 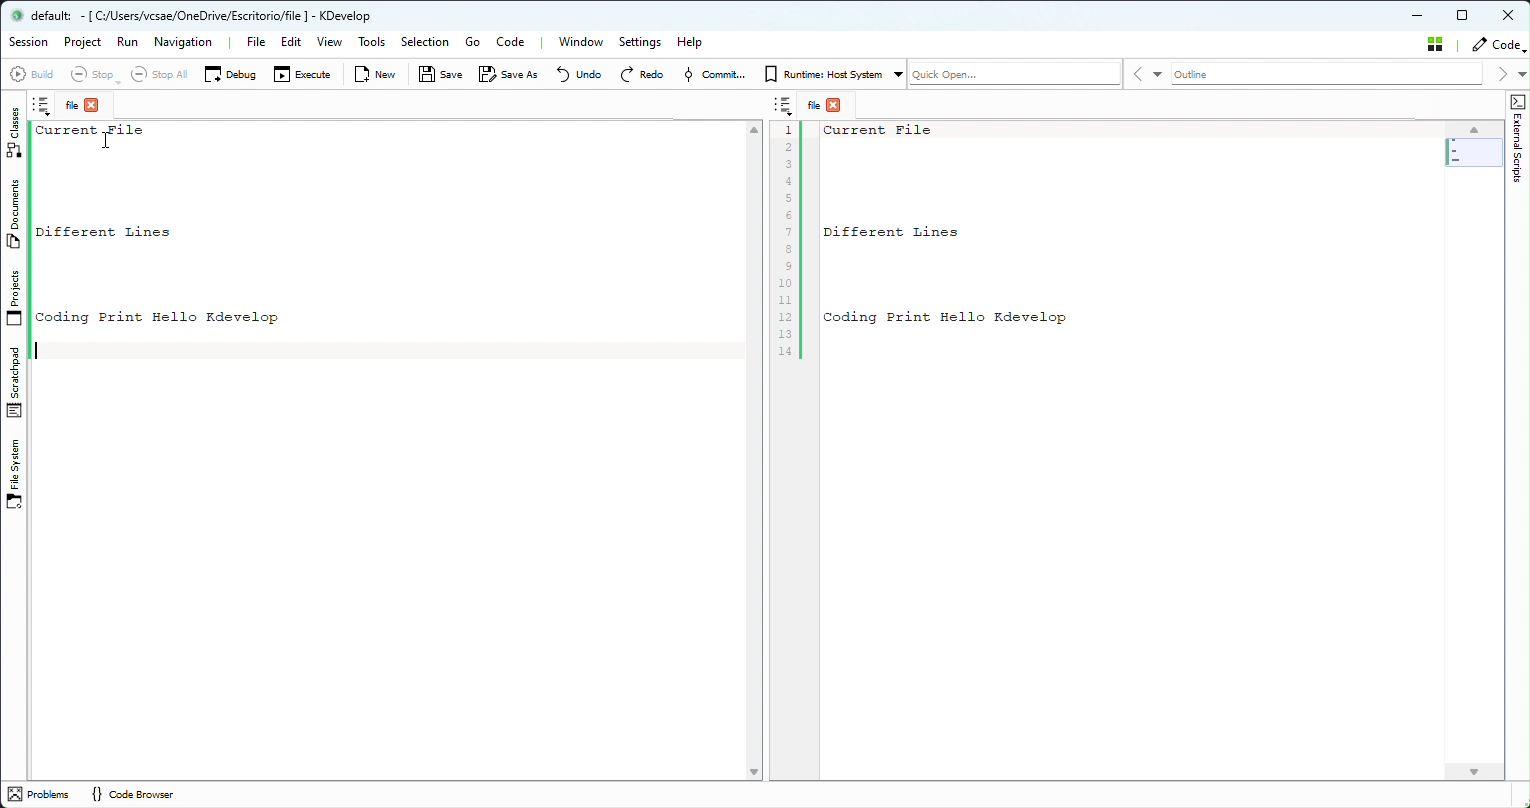 I want to click on File, so click(x=84, y=106).